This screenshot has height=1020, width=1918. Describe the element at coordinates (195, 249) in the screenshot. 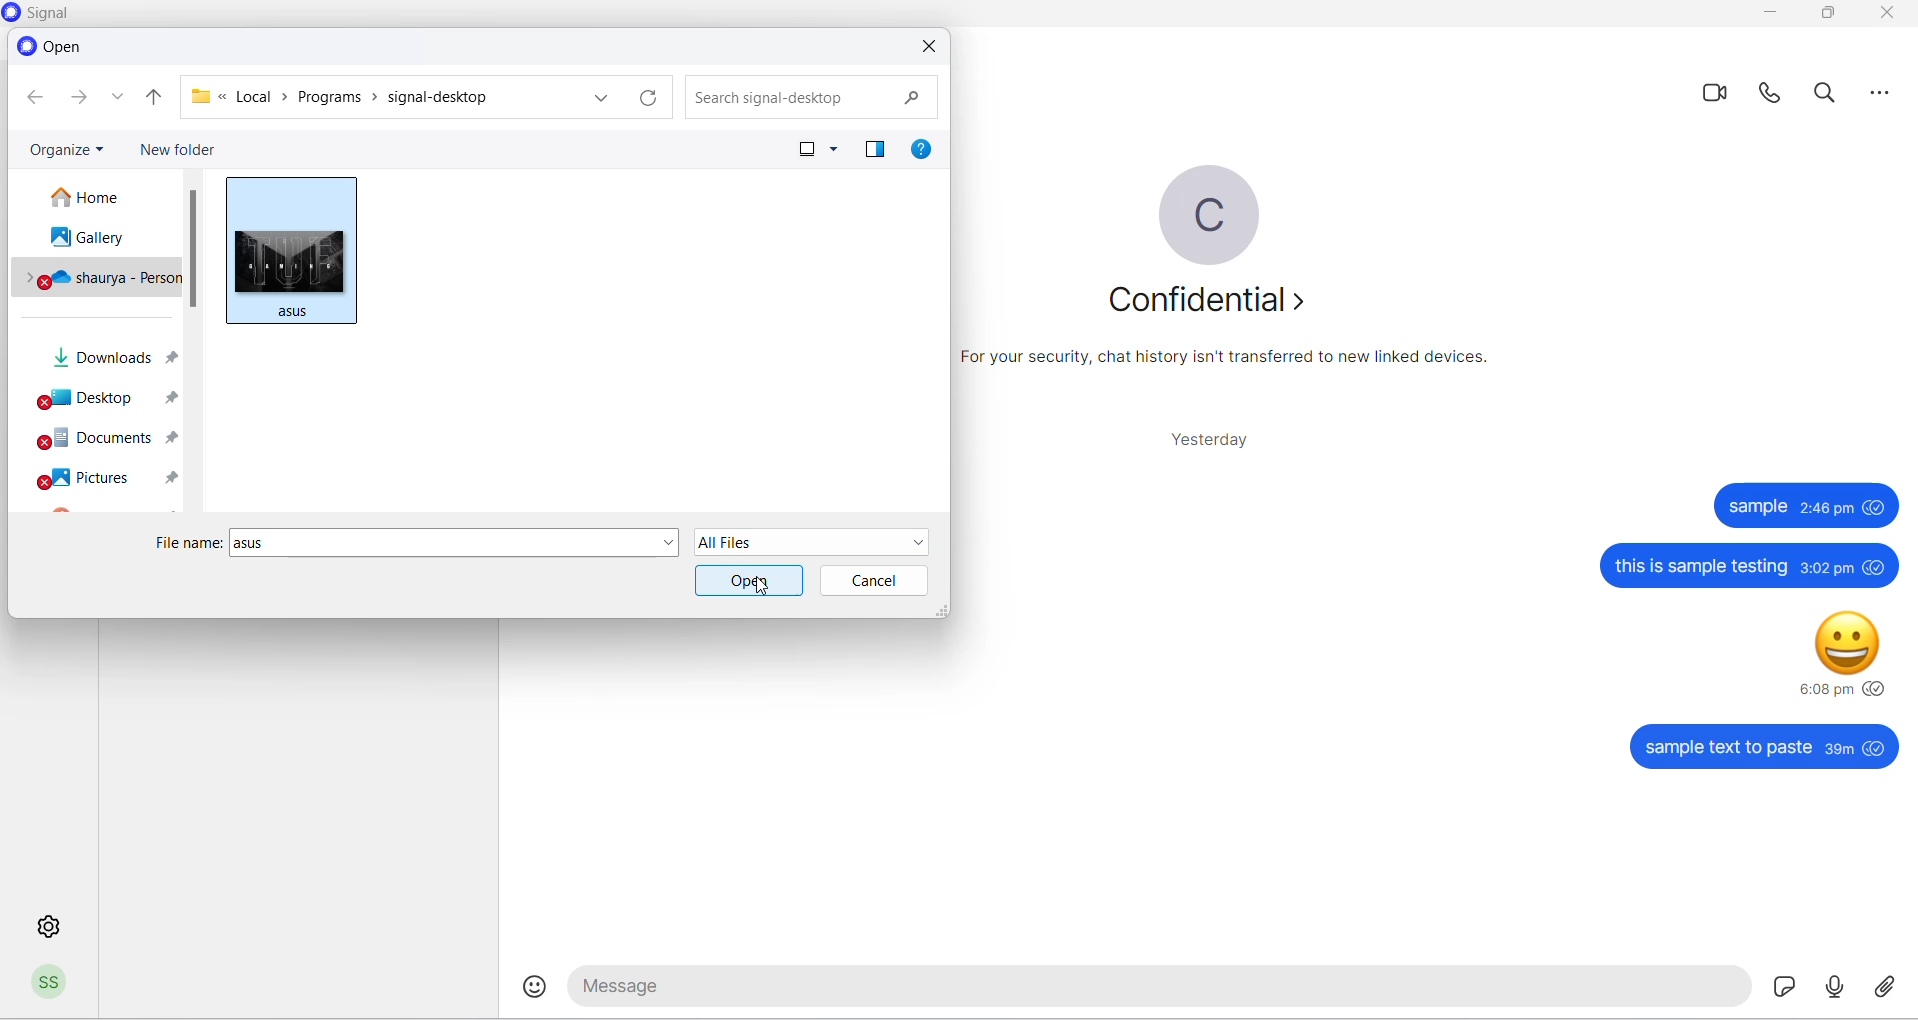

I see `scrollbar` at that location.